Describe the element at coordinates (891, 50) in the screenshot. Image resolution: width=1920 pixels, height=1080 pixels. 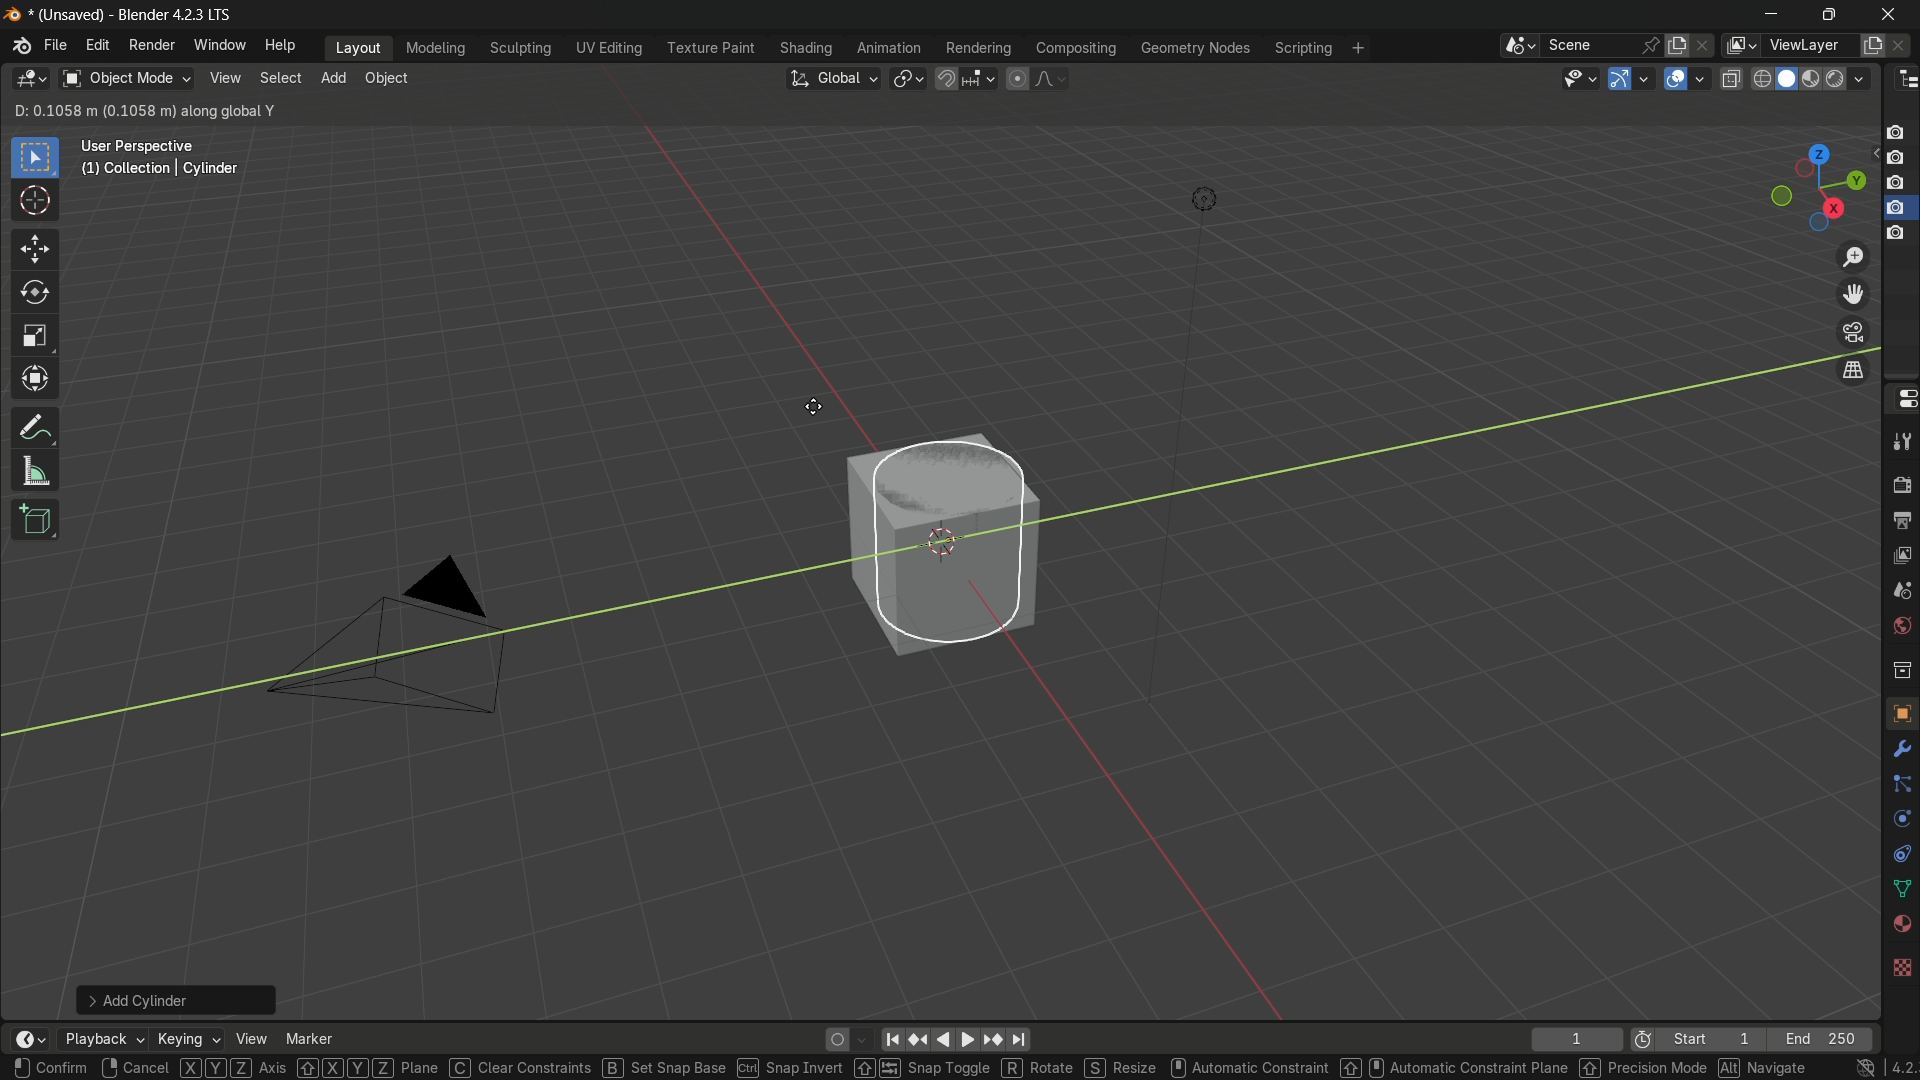
I see `animation menu` at that location.